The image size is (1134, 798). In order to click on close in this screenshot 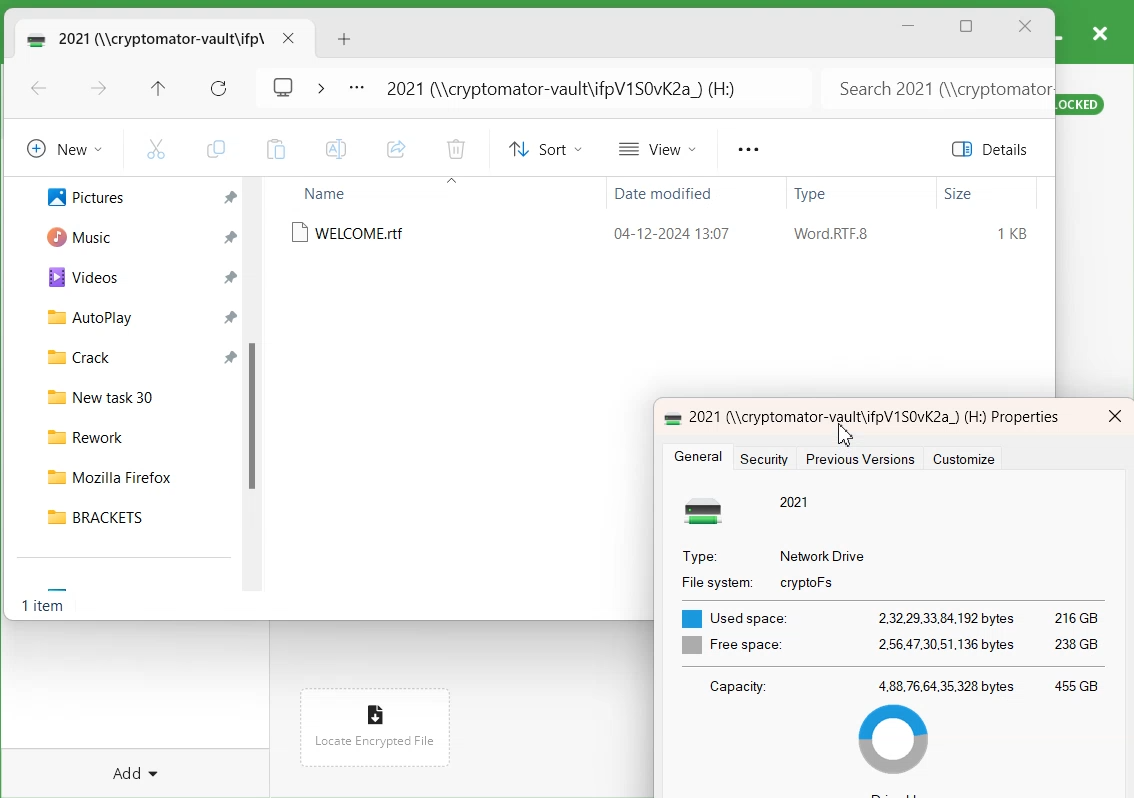, I will do `click(1115, 416)`.